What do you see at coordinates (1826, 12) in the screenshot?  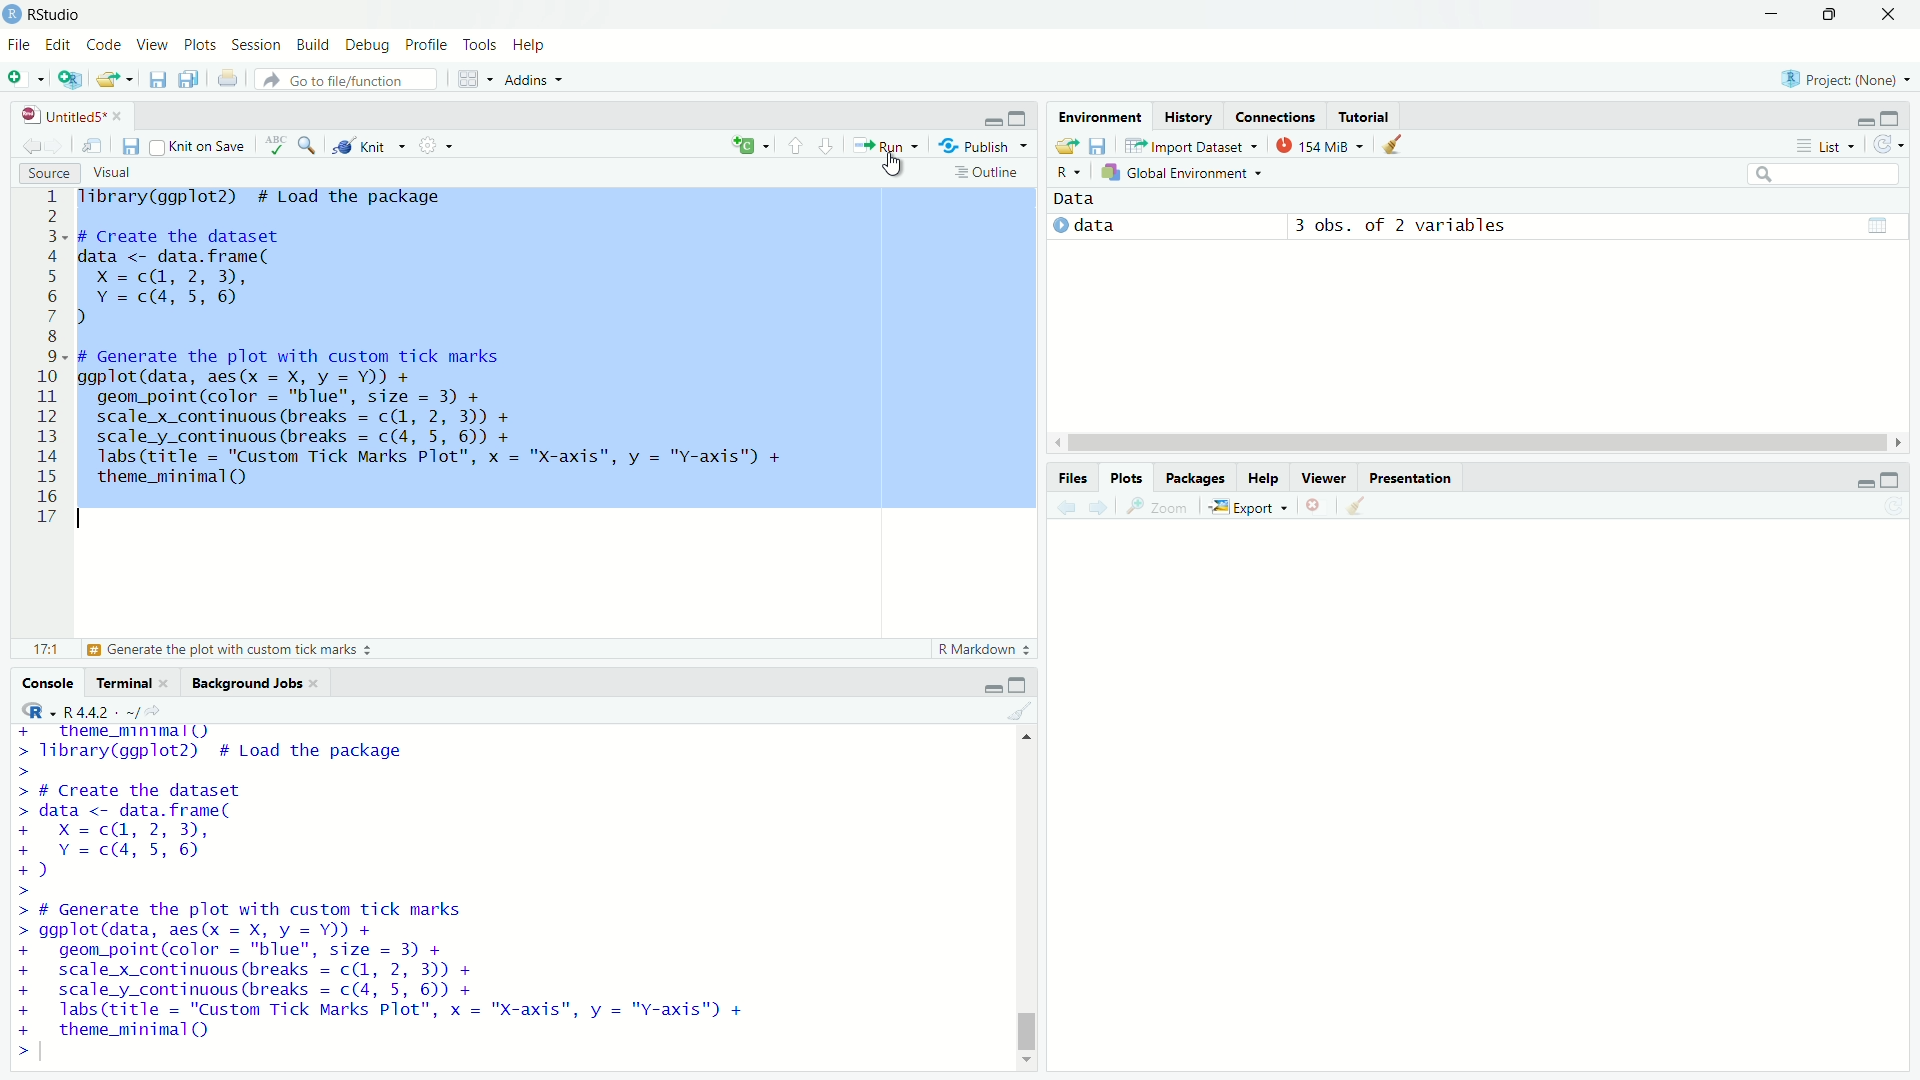 I see `maximize` at bounding box center [1826, 12].